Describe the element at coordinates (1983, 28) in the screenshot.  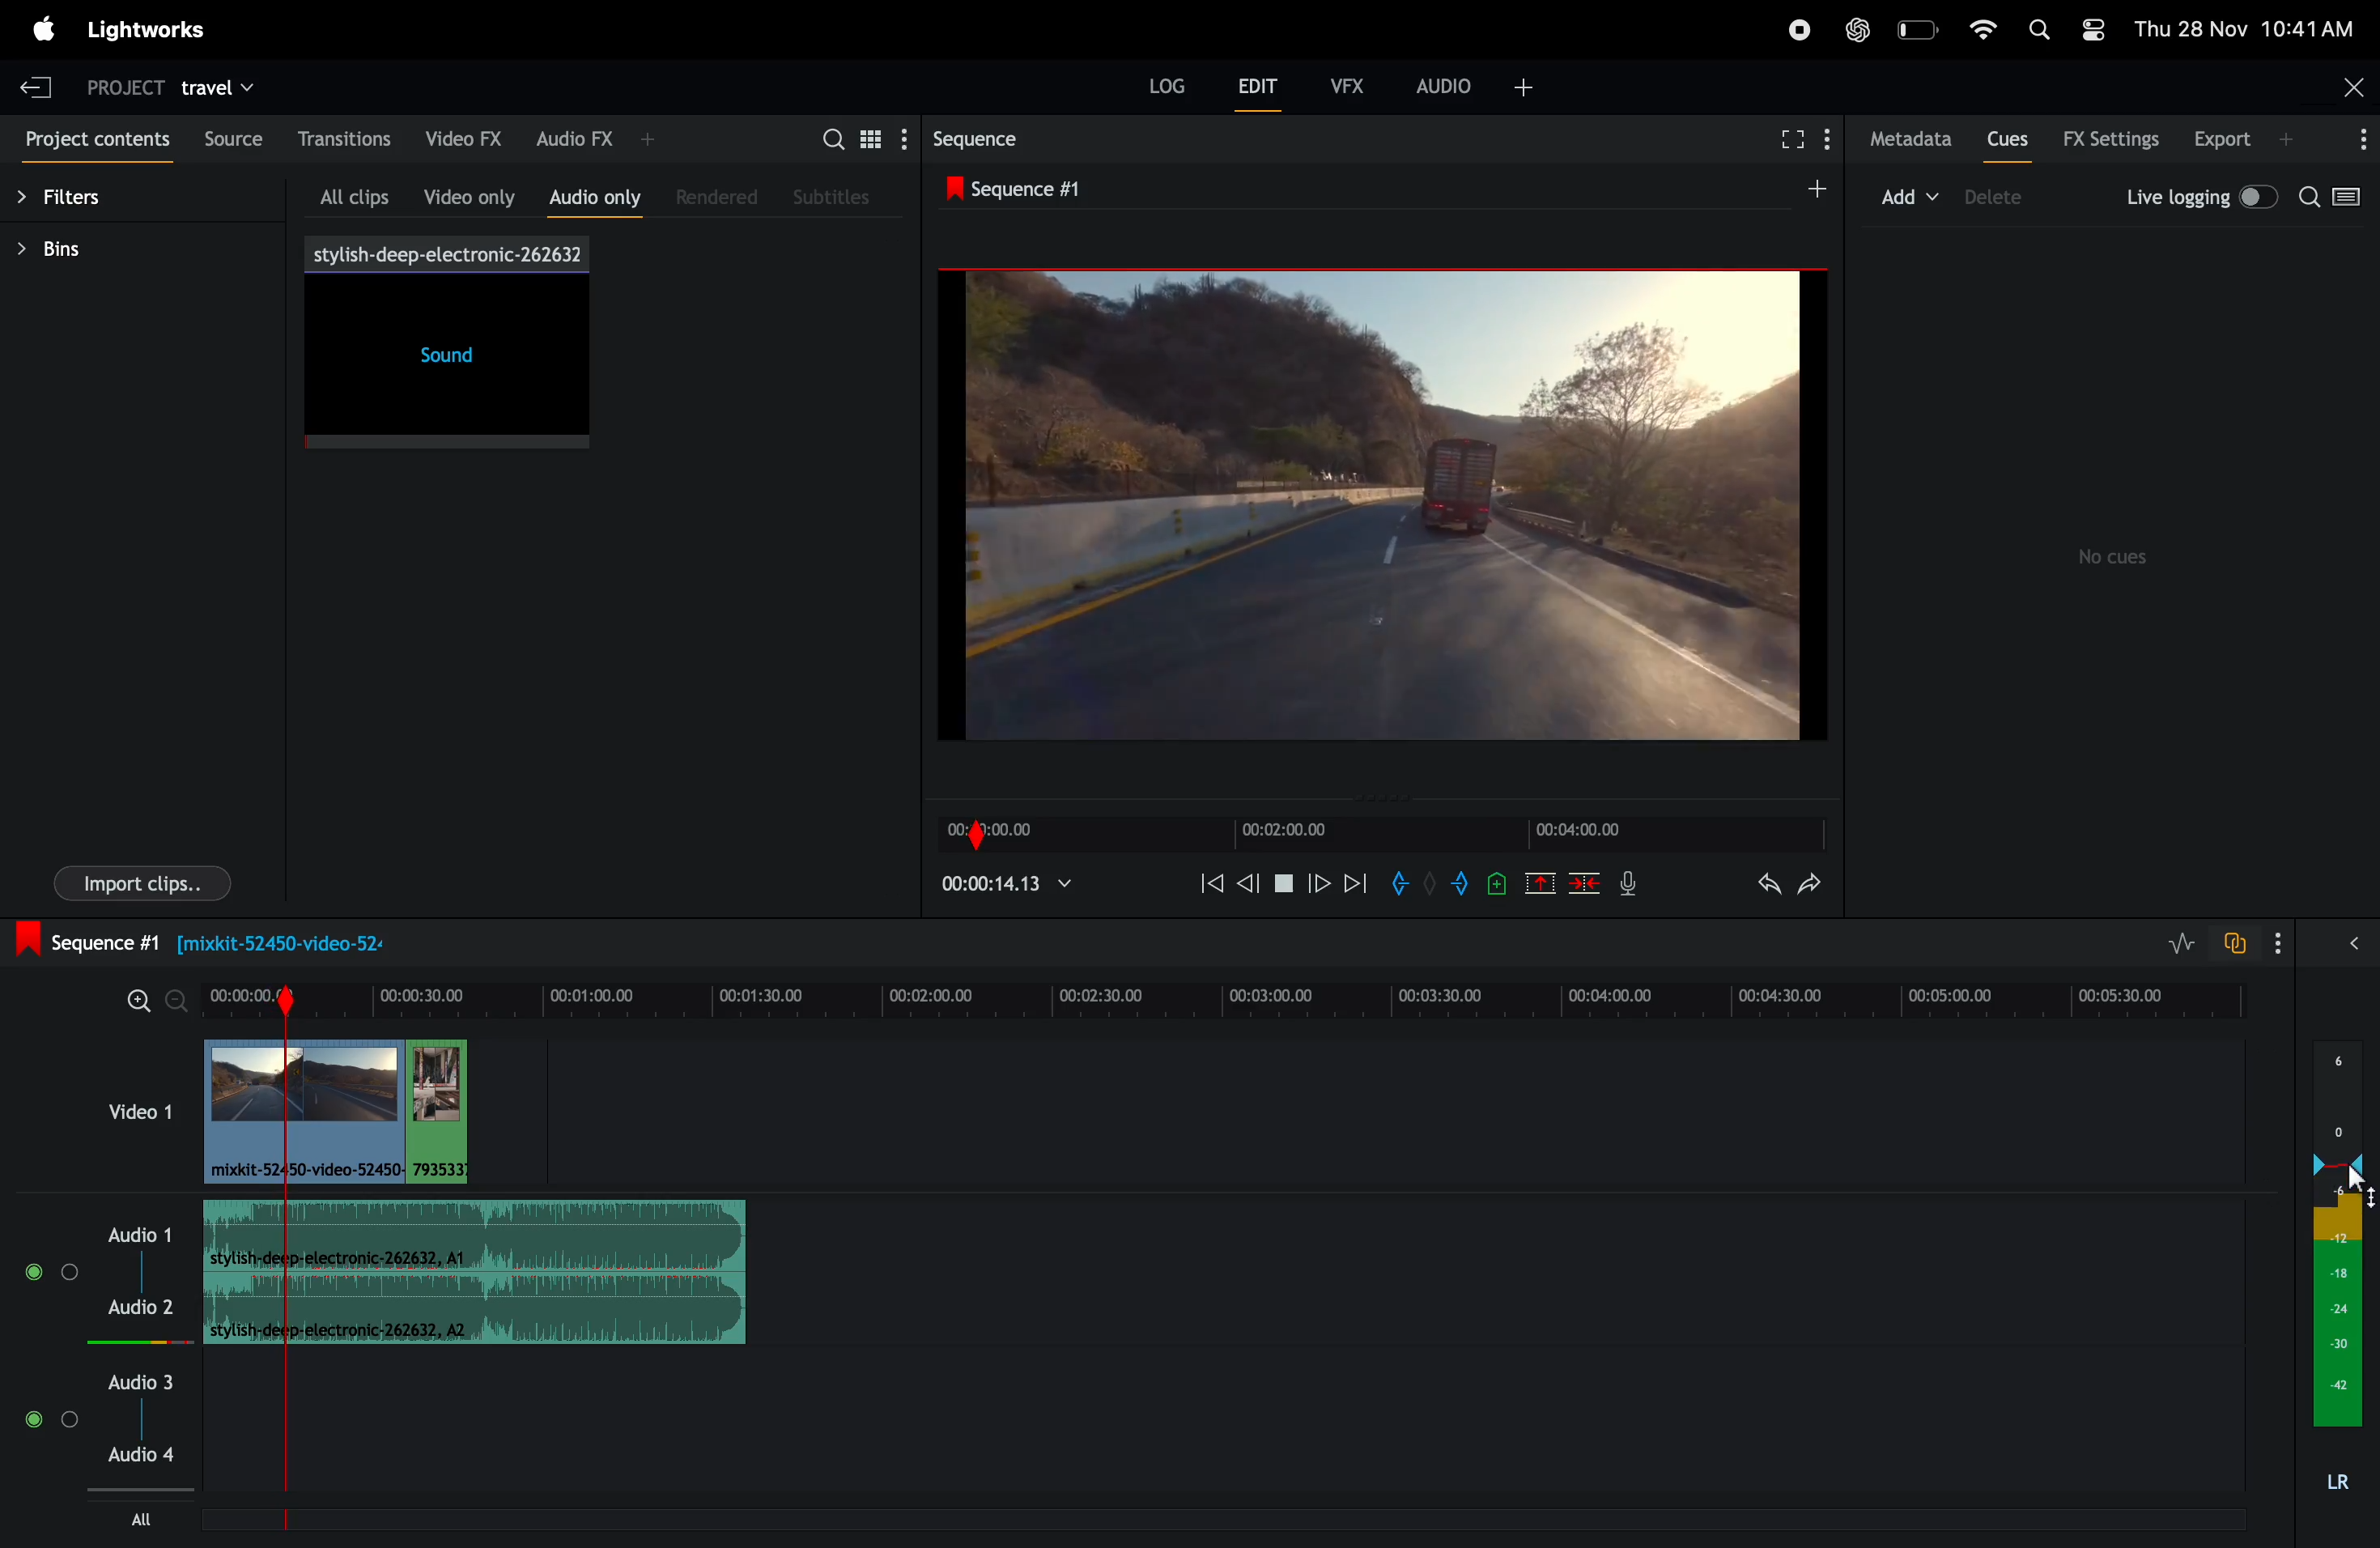
I see `wifi` at that location.